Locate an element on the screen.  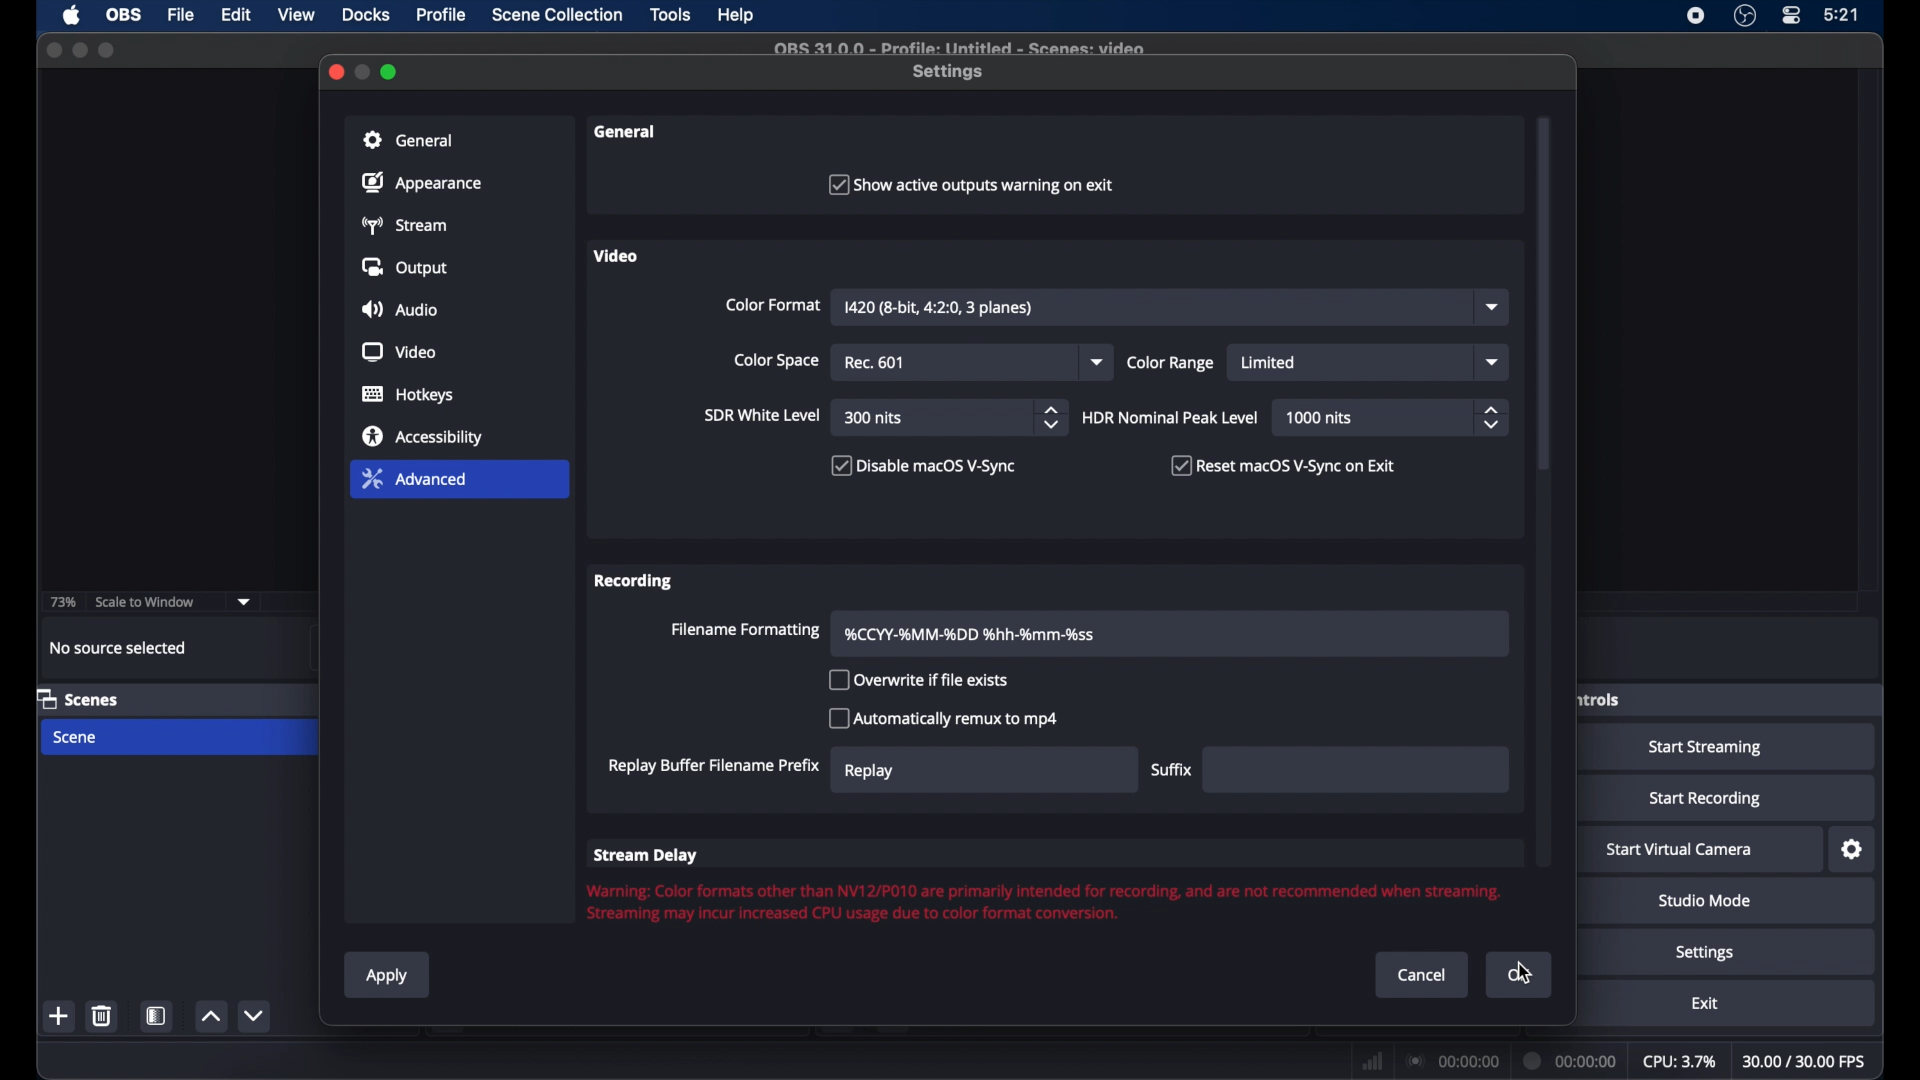
help is located at coordinates (737, 16).